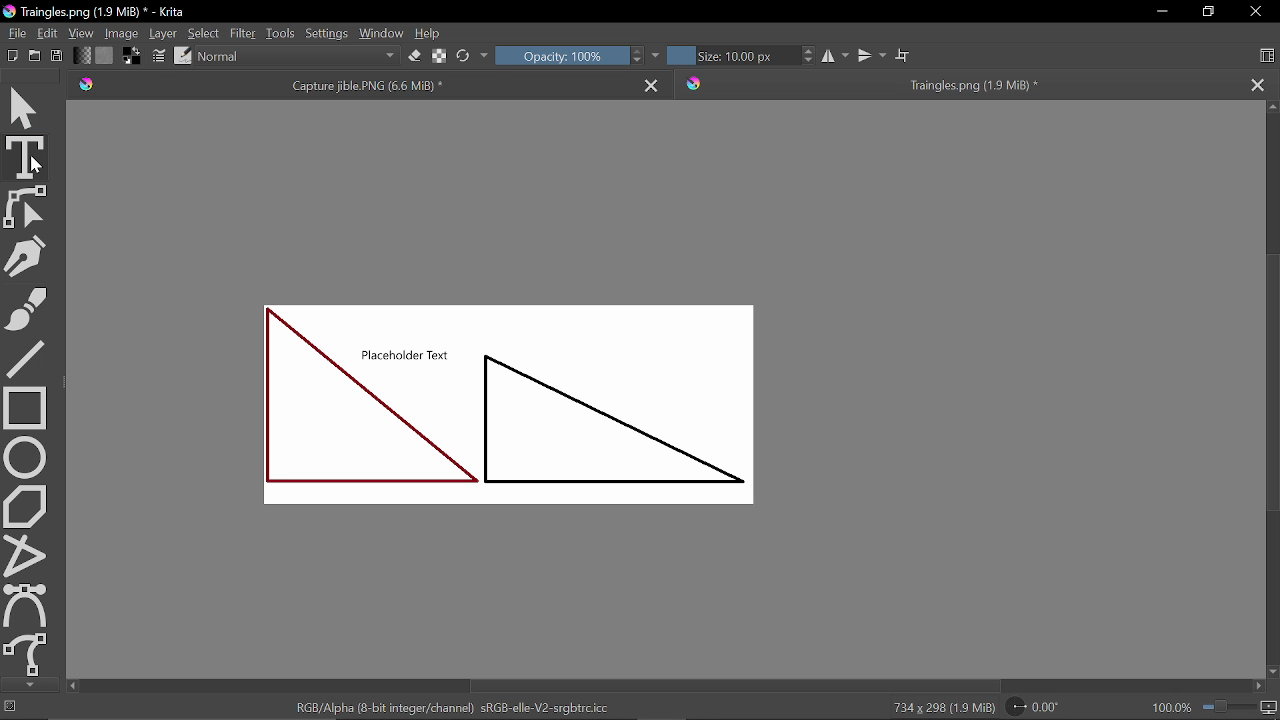 Image resolution: width=1280 pixels, height=720 pixels. Describe the element at coordinates (81, 56) in the screenshot. I see `Fill gradient` at that location.